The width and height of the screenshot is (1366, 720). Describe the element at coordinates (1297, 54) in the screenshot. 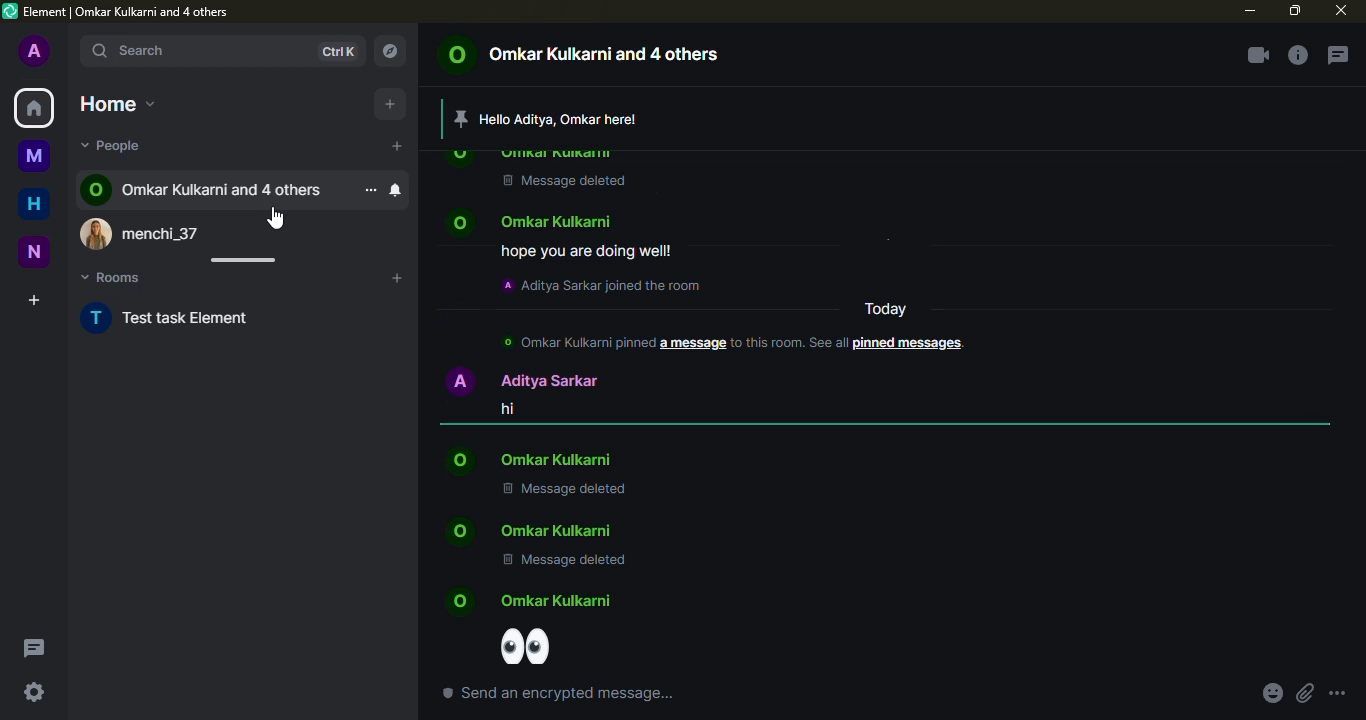

I see `info` at that location.